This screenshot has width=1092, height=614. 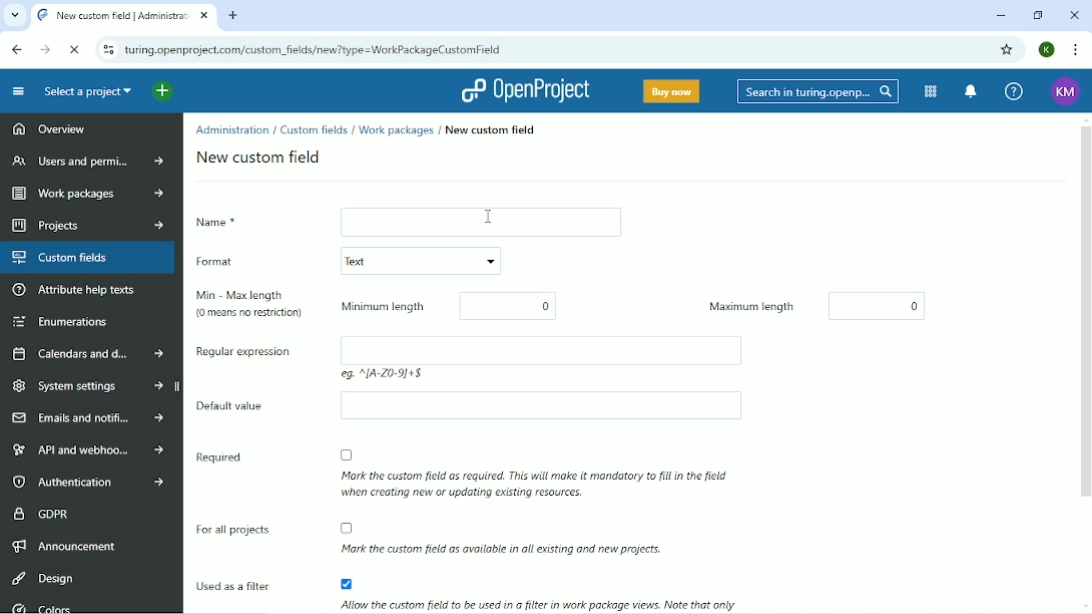 I want to click on Attribute help texts, so click(x=77, y=291).